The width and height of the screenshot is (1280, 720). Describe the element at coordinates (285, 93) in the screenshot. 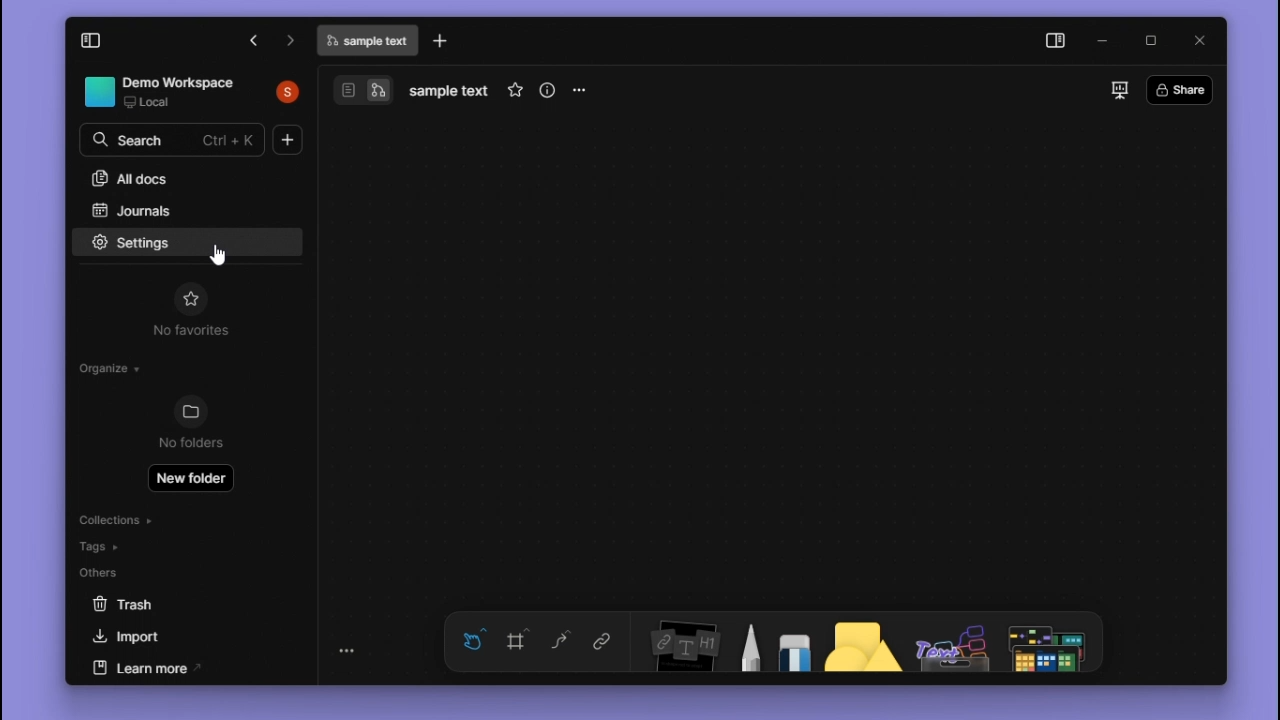

I see `account icon` at that location.